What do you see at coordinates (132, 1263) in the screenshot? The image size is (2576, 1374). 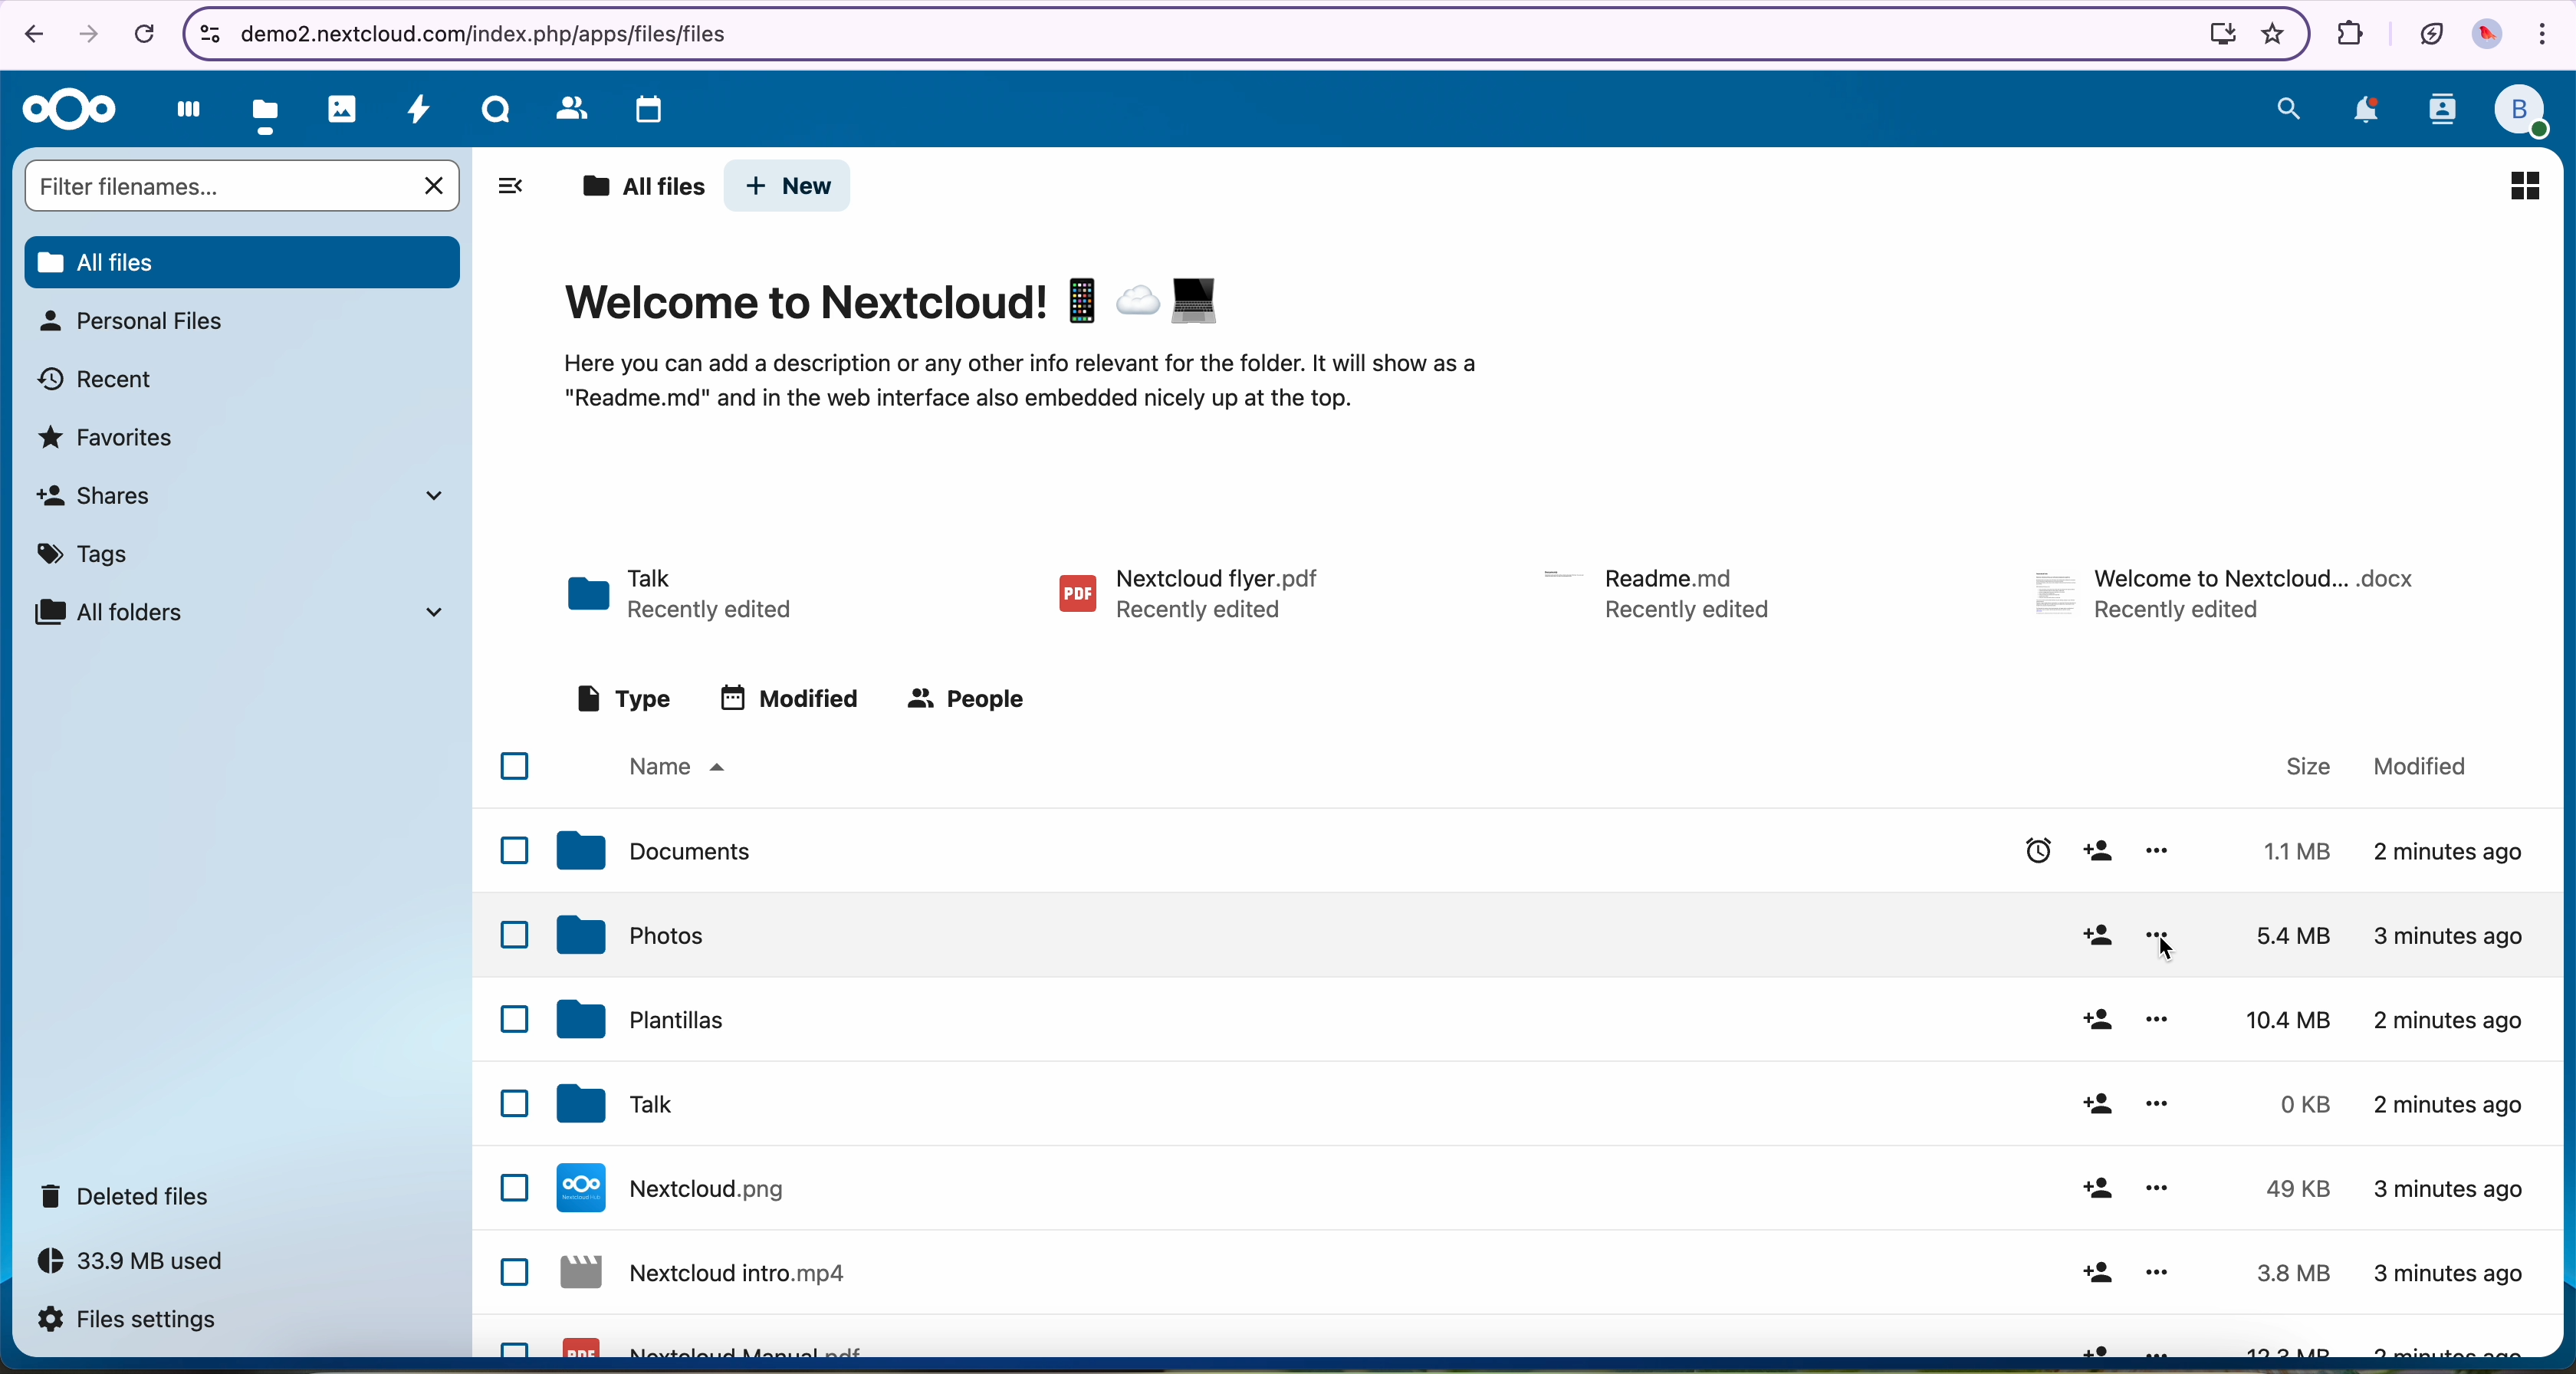 I see `33.9 MB used` at bounding box center [132, 1263].